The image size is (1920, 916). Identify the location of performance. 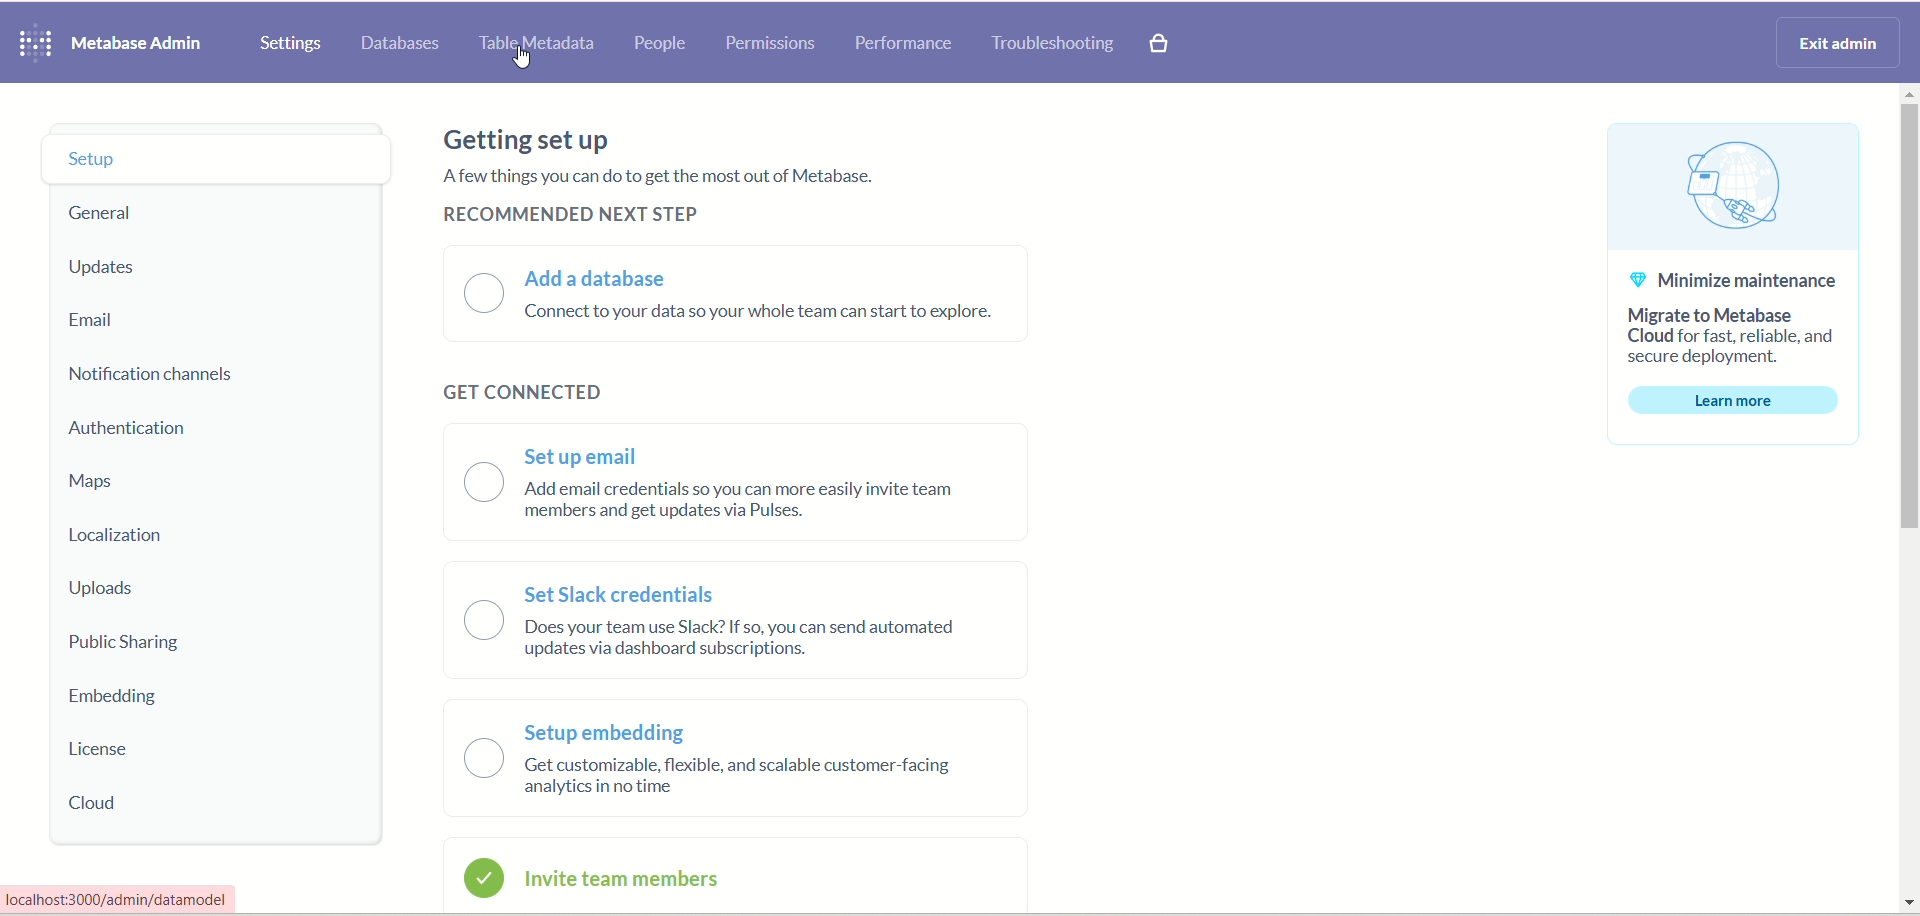
(903, 46).